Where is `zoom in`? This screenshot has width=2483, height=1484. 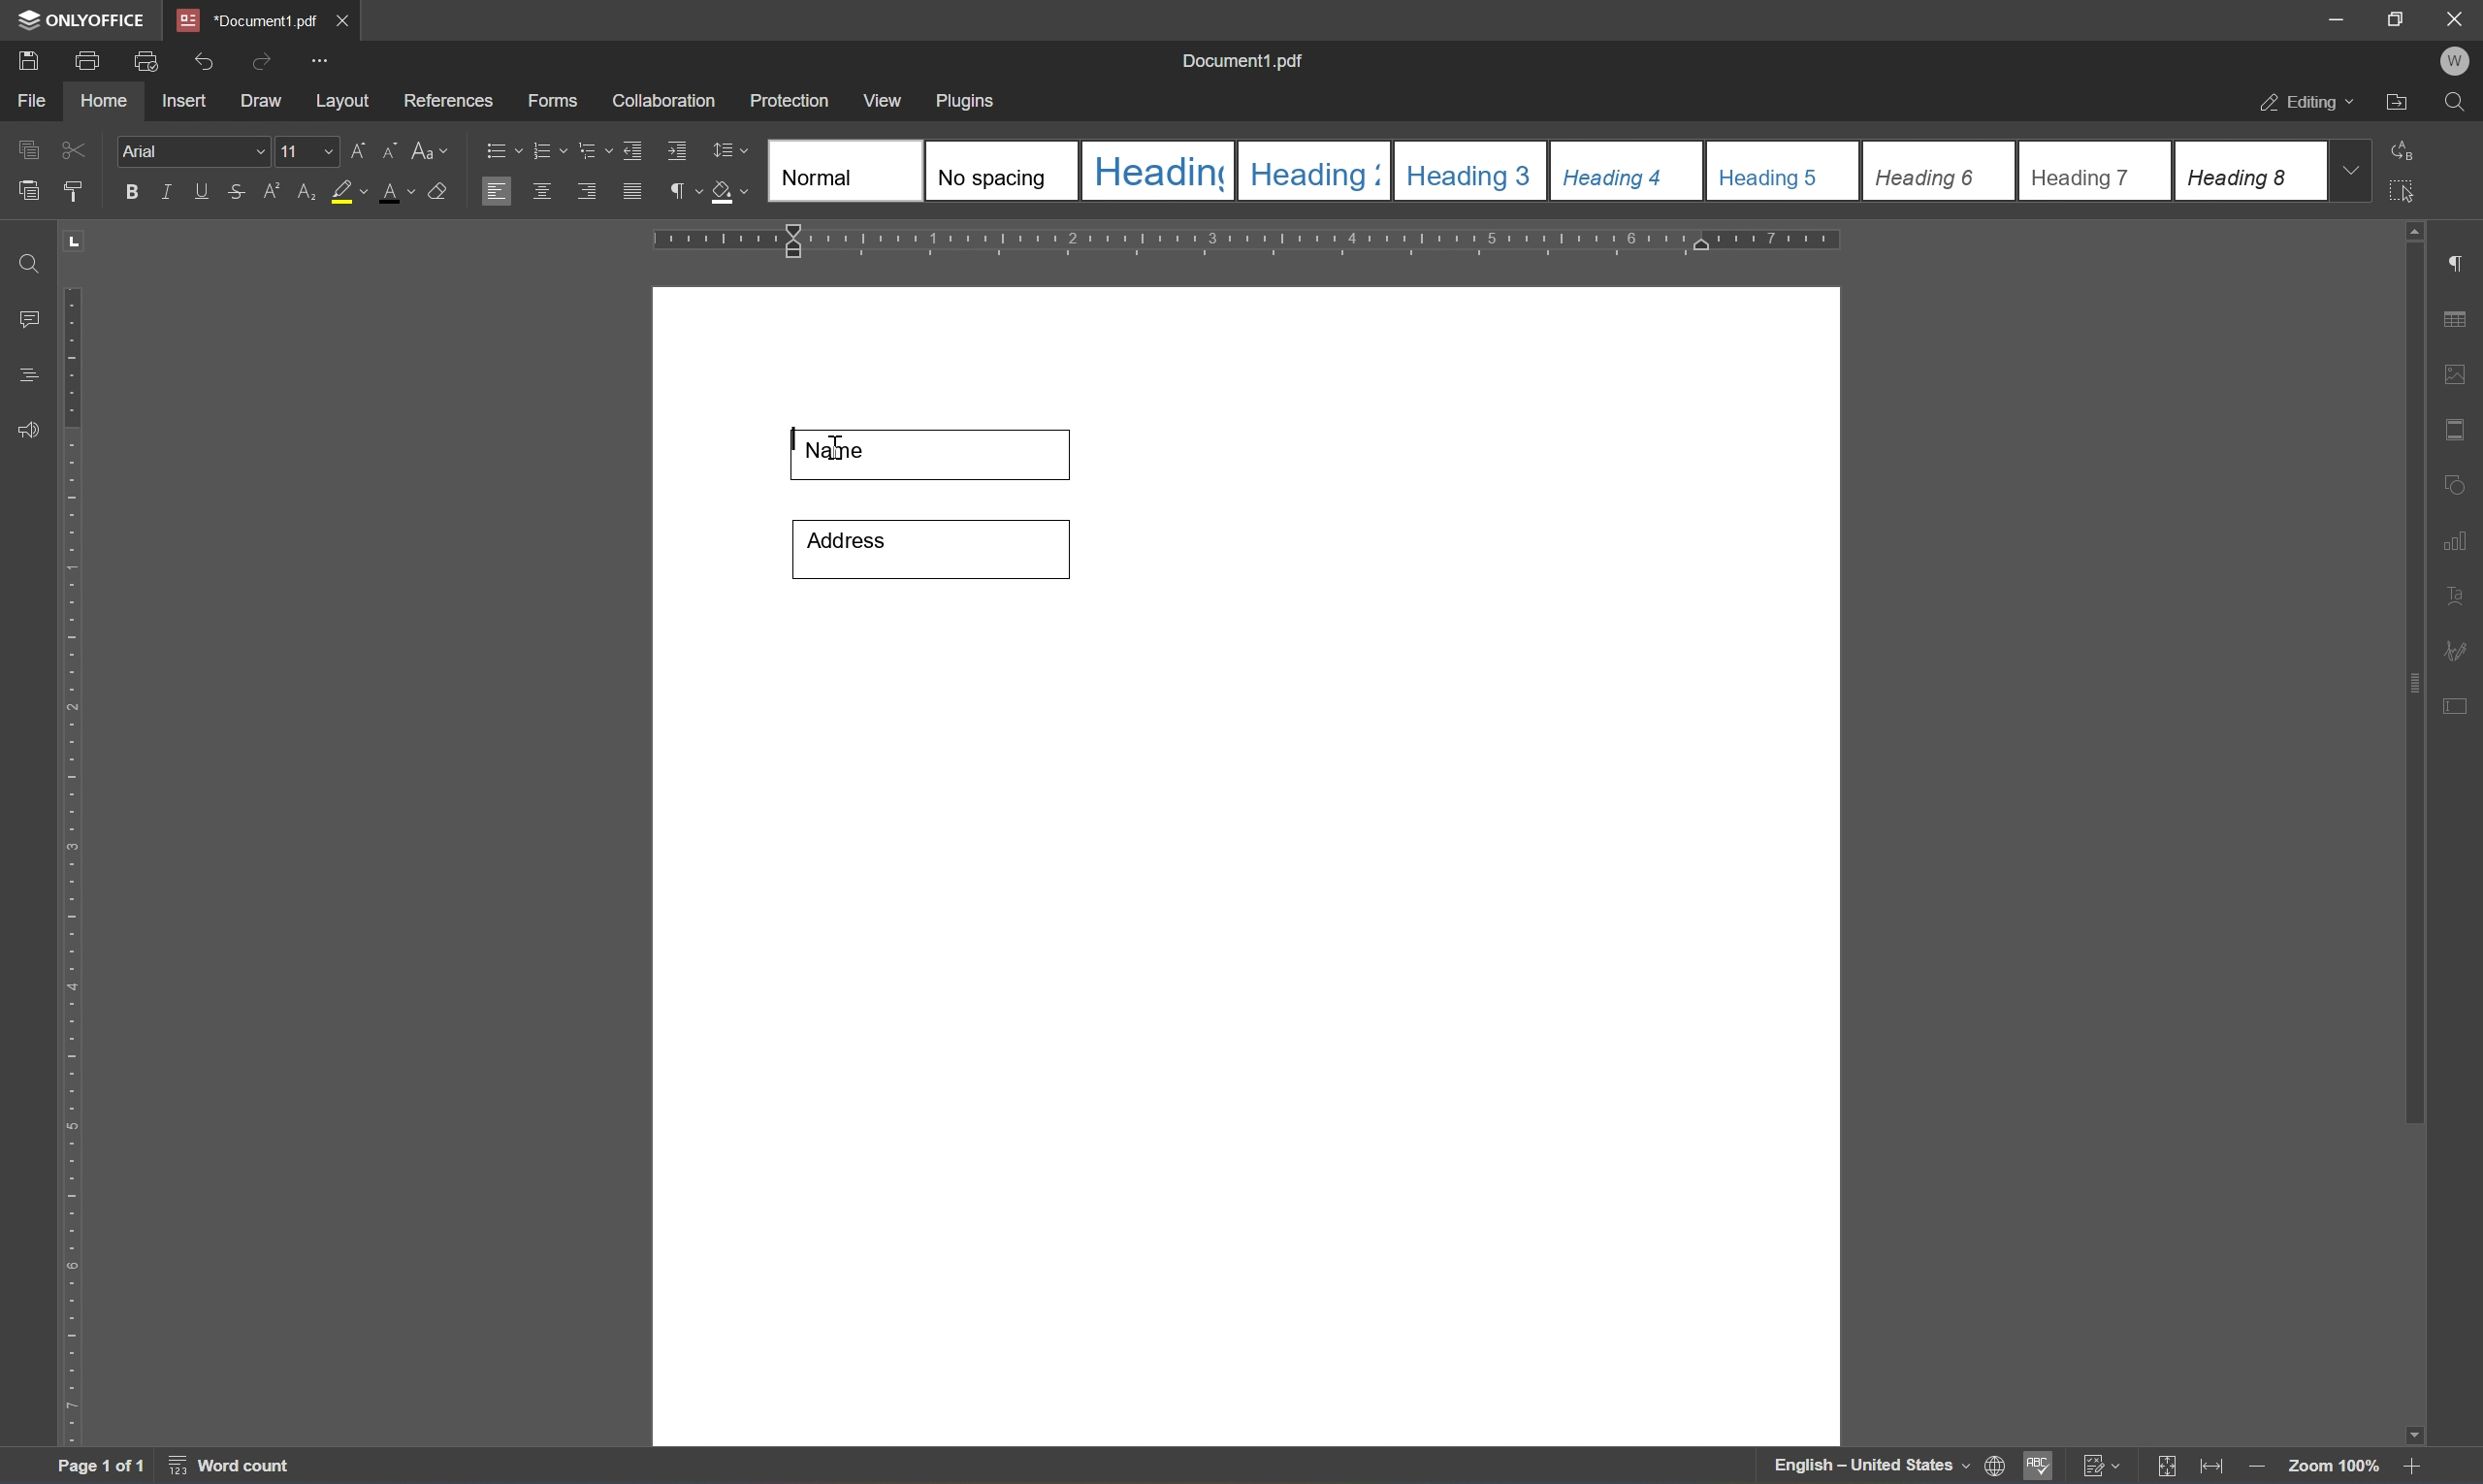 zoom in is located at coordinates (2253, 1467).